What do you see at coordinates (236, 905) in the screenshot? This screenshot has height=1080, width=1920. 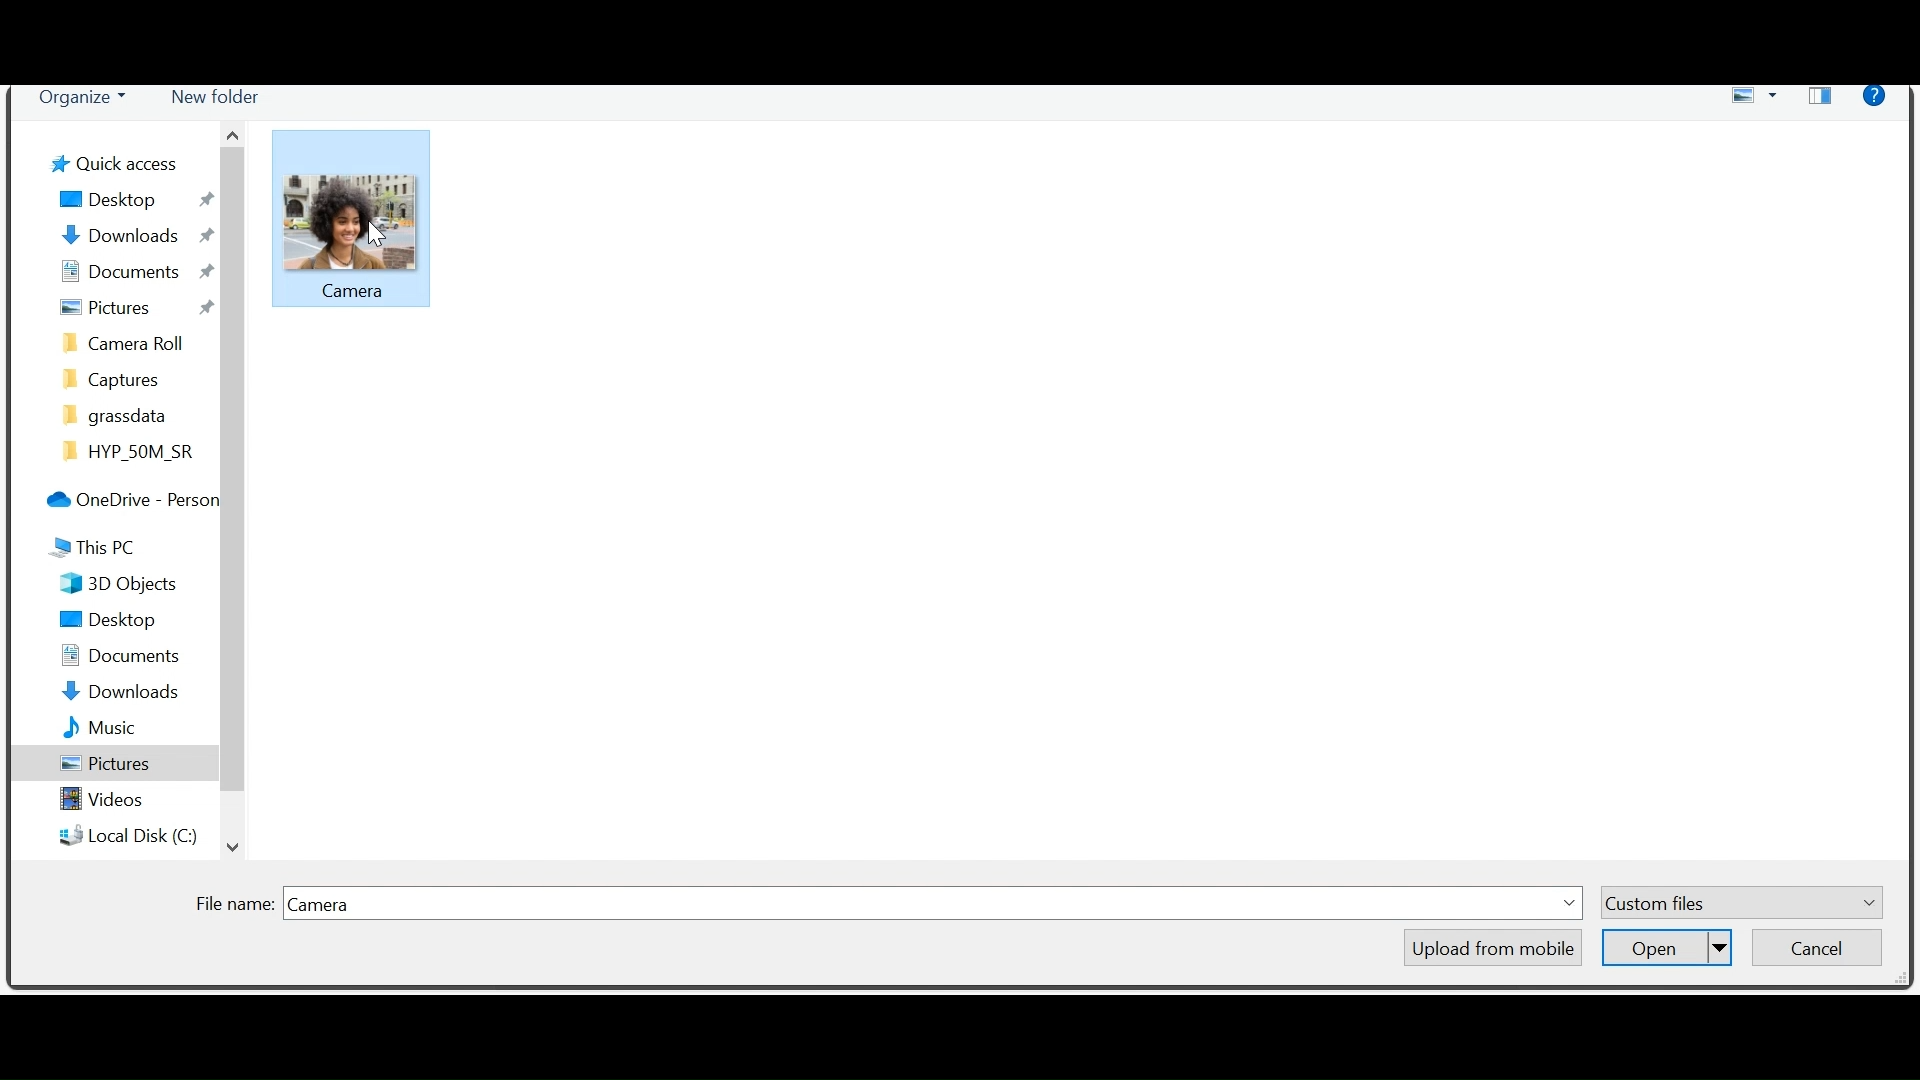 I see `File Name` at bounding box center [236, 905].